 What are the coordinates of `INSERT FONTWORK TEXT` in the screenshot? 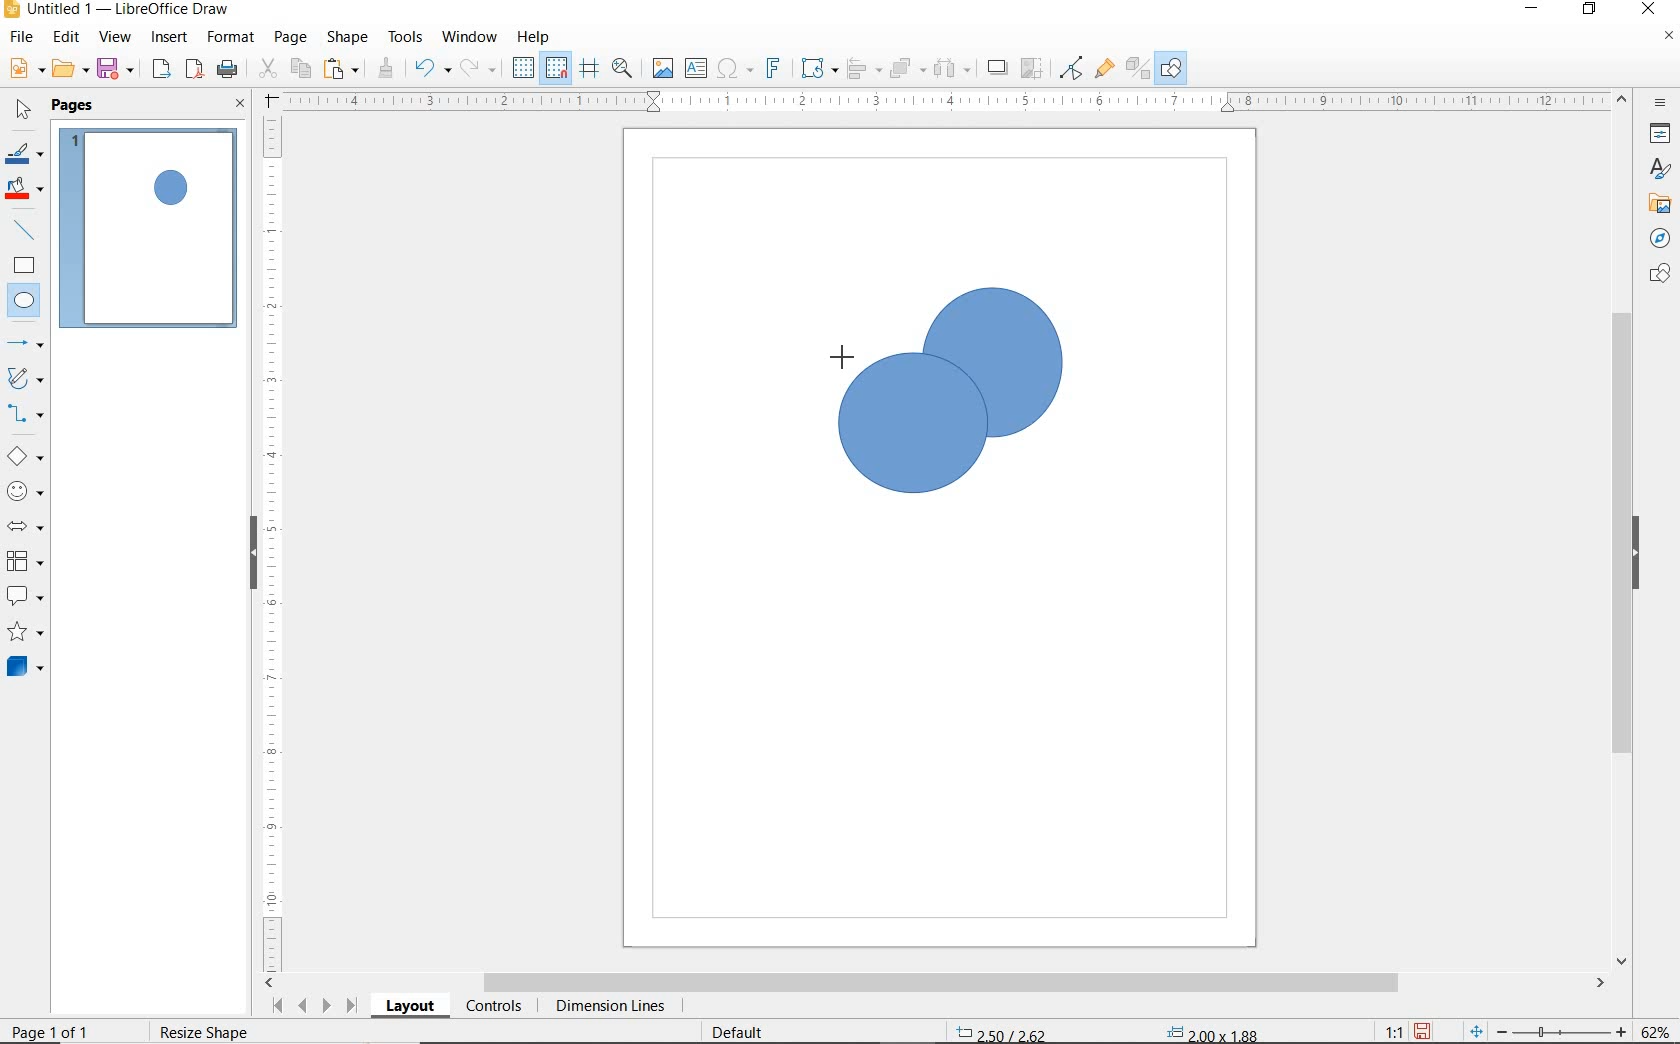 It's located at (771, 68).